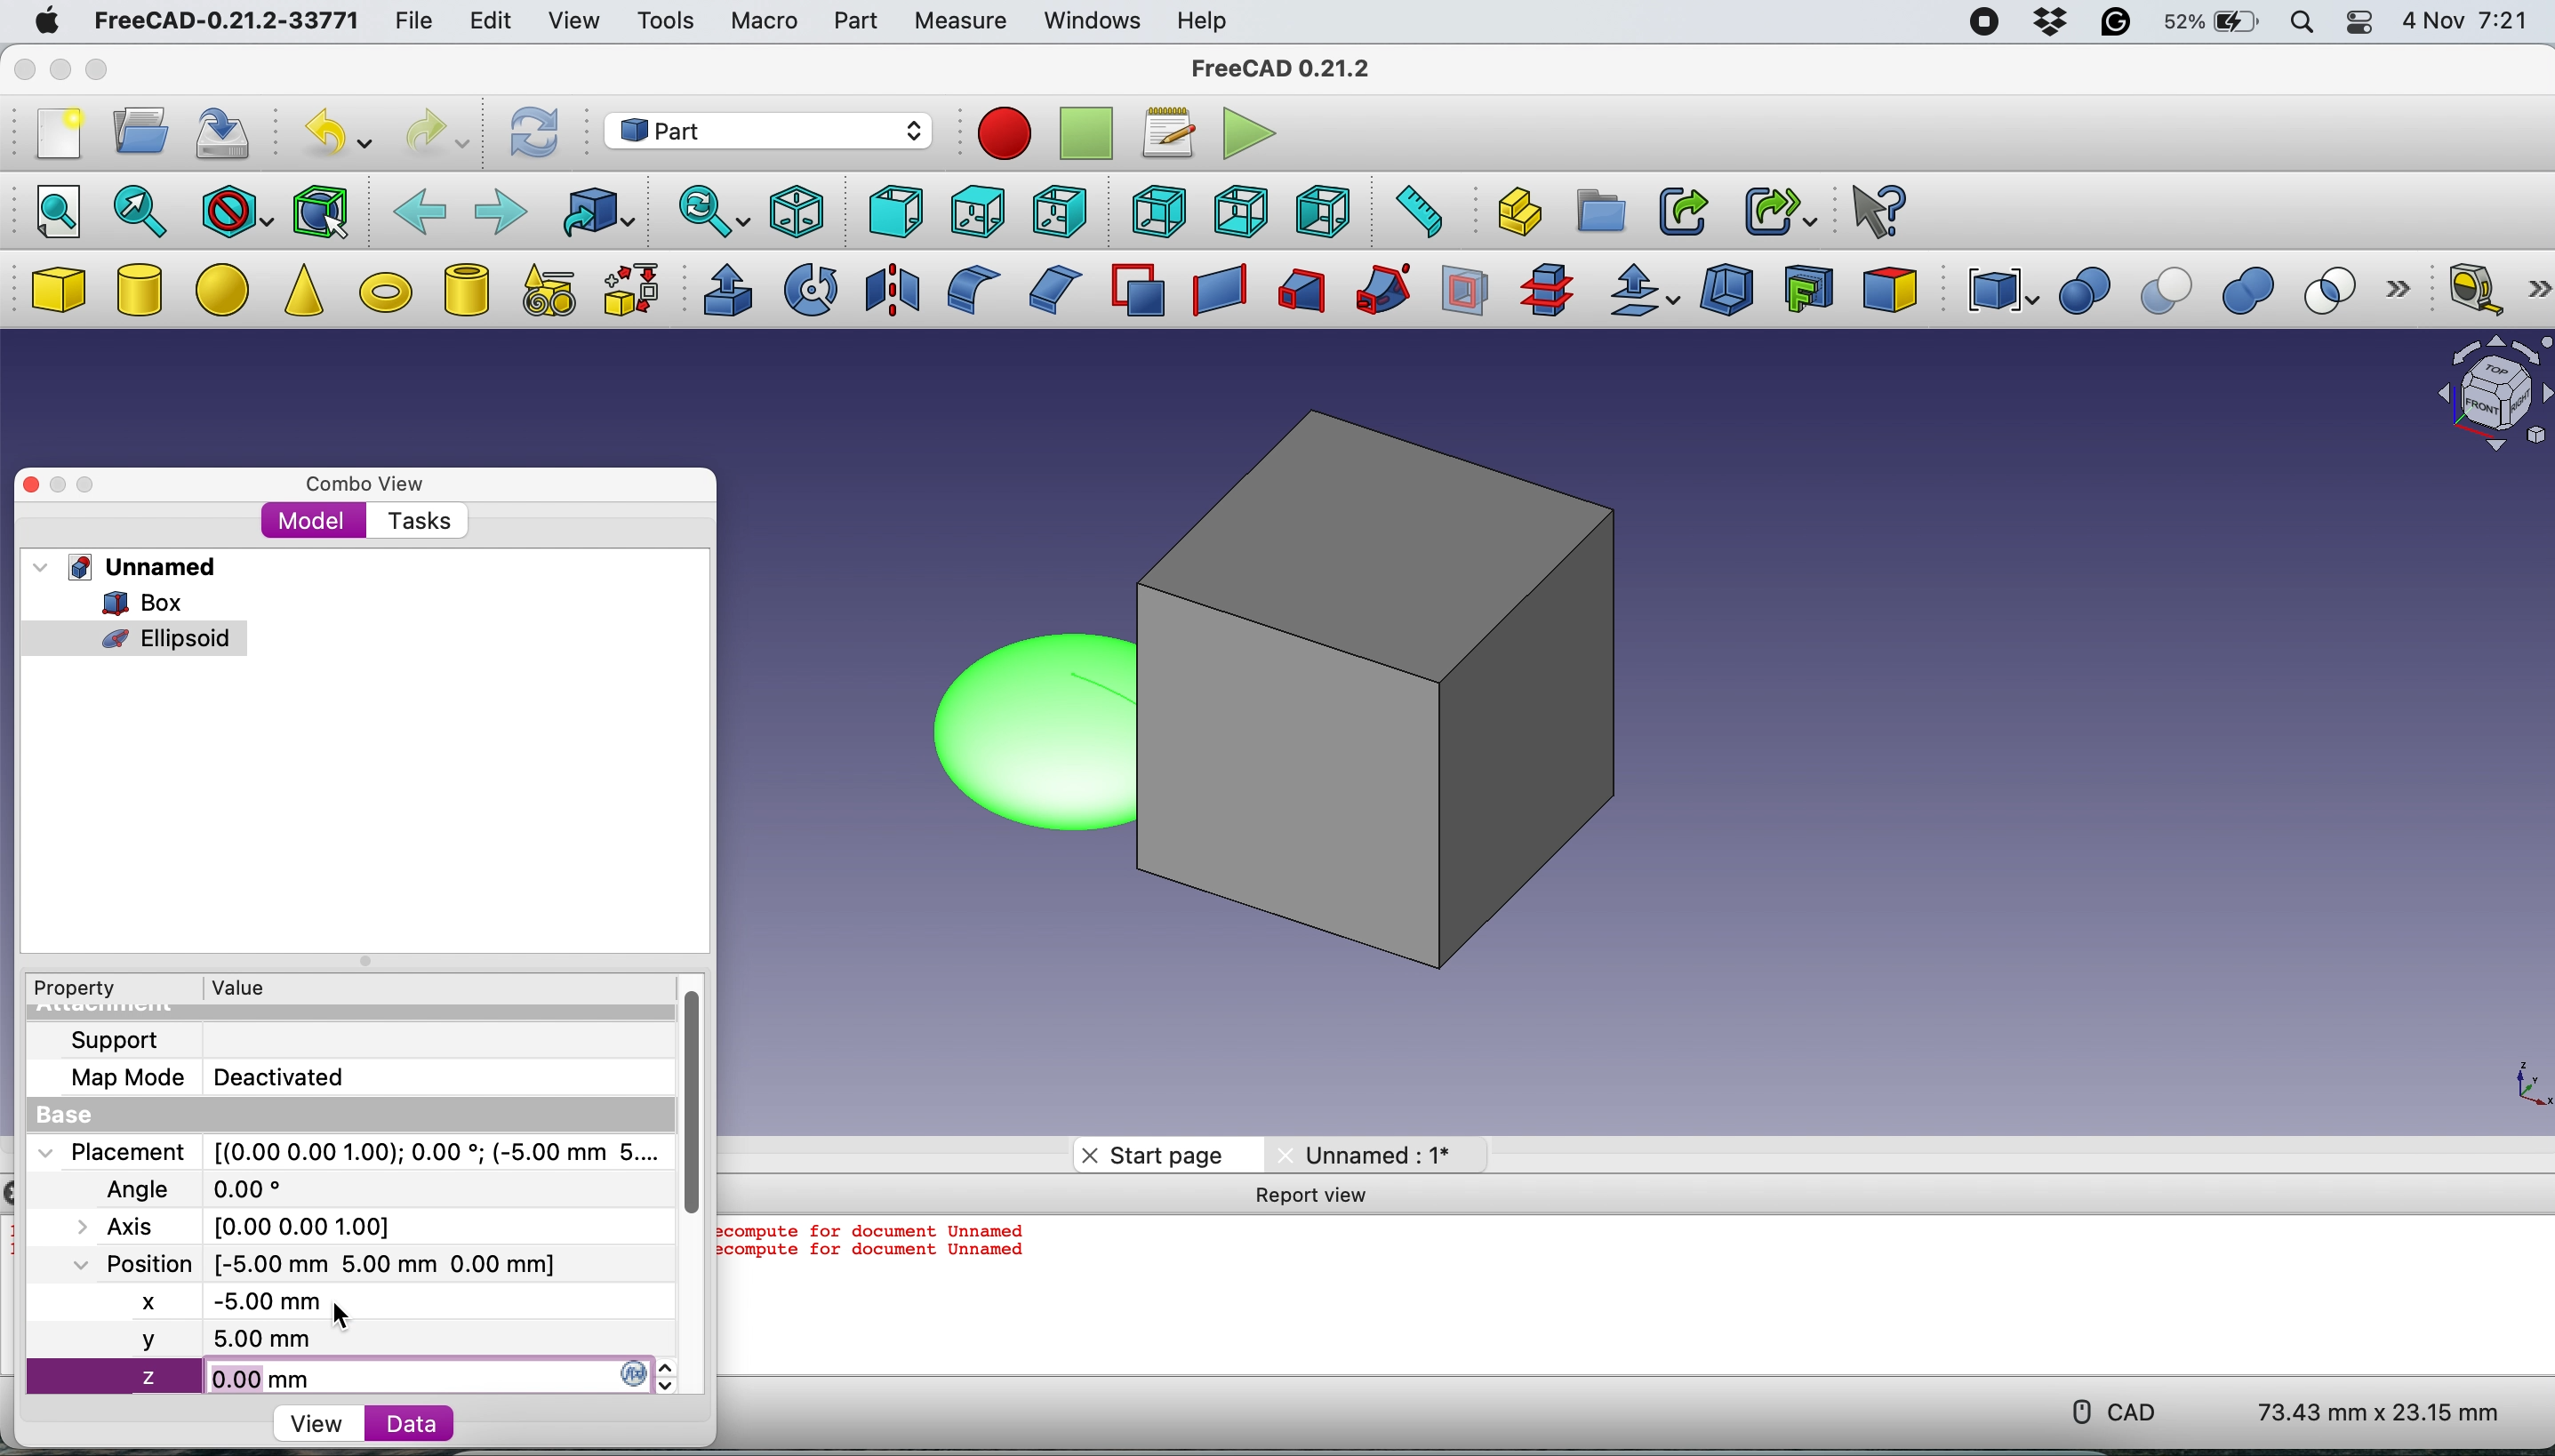 This screenshot has width=2555, height=1456. I want to click on close, so click(32, 484).